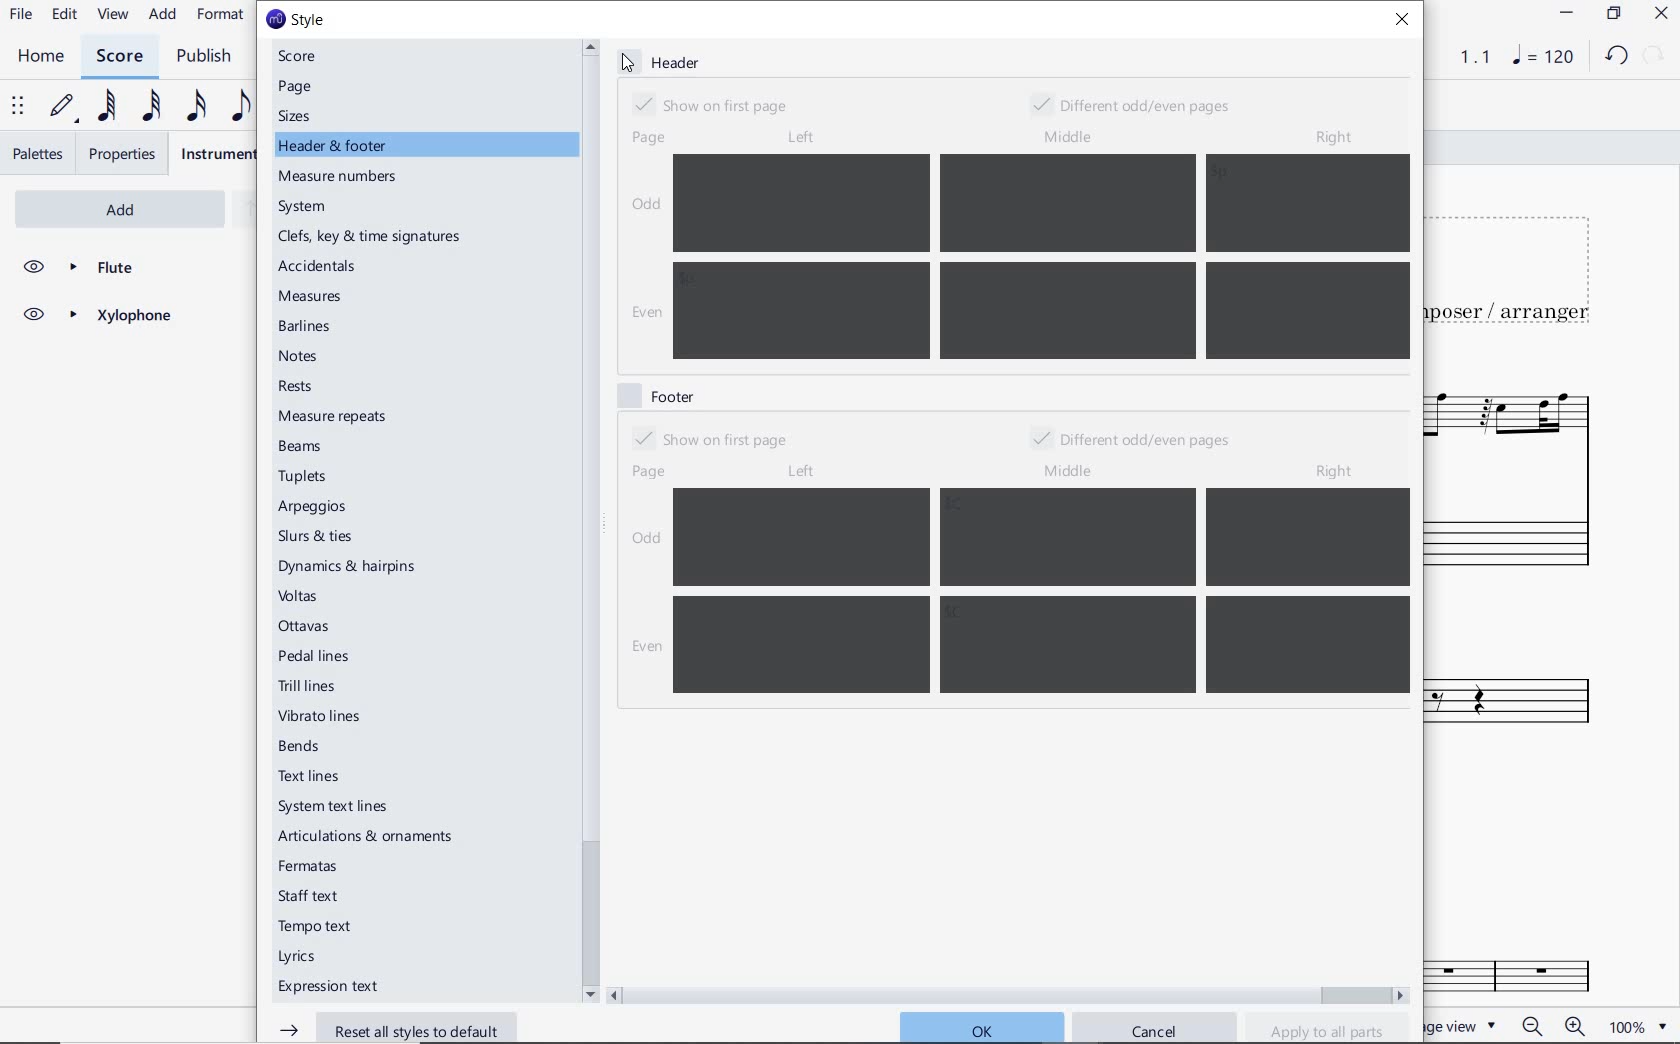 The height and width of the screenshot is (1044, 1680). What do you see at coordinates (1070, 134) in the screenshot?
I see `middle` at bounding box center [1070, 134].